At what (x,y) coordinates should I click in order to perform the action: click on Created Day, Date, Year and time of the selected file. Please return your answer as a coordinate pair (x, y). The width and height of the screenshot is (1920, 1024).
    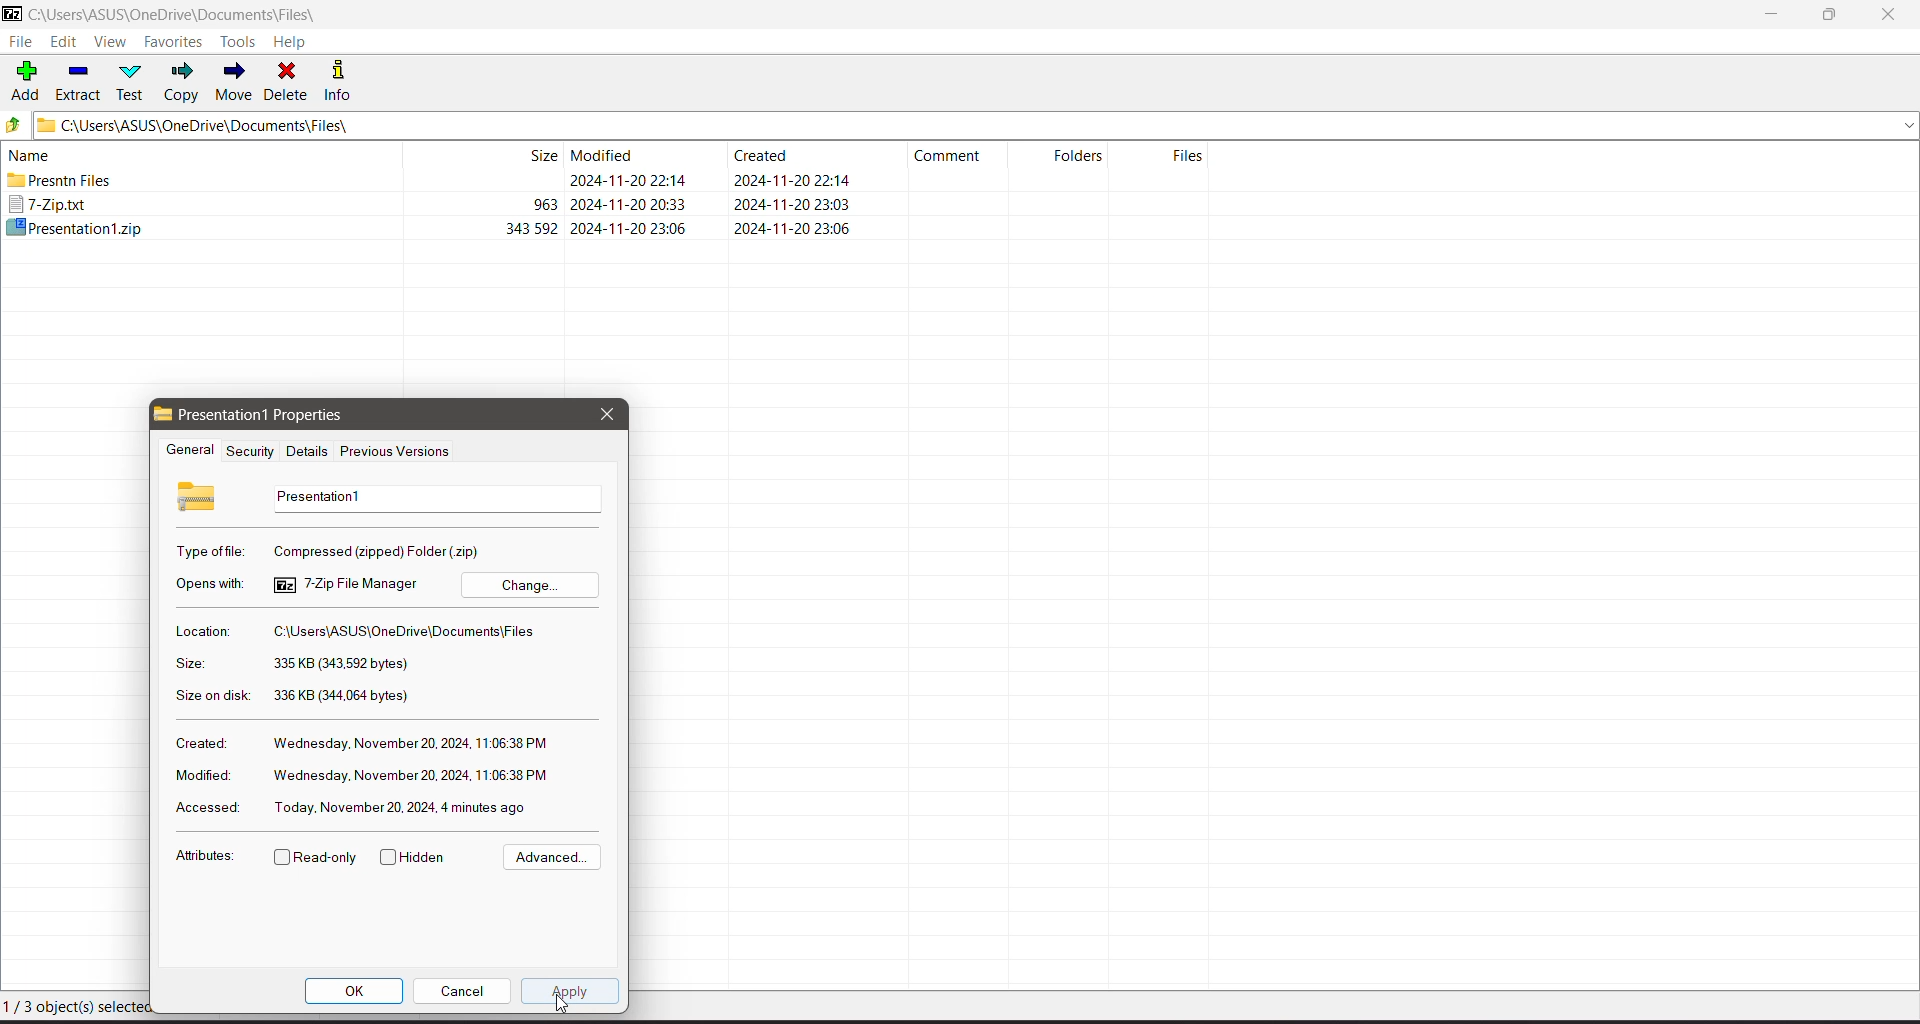
    Looking at the image, I should click on (412, 744).